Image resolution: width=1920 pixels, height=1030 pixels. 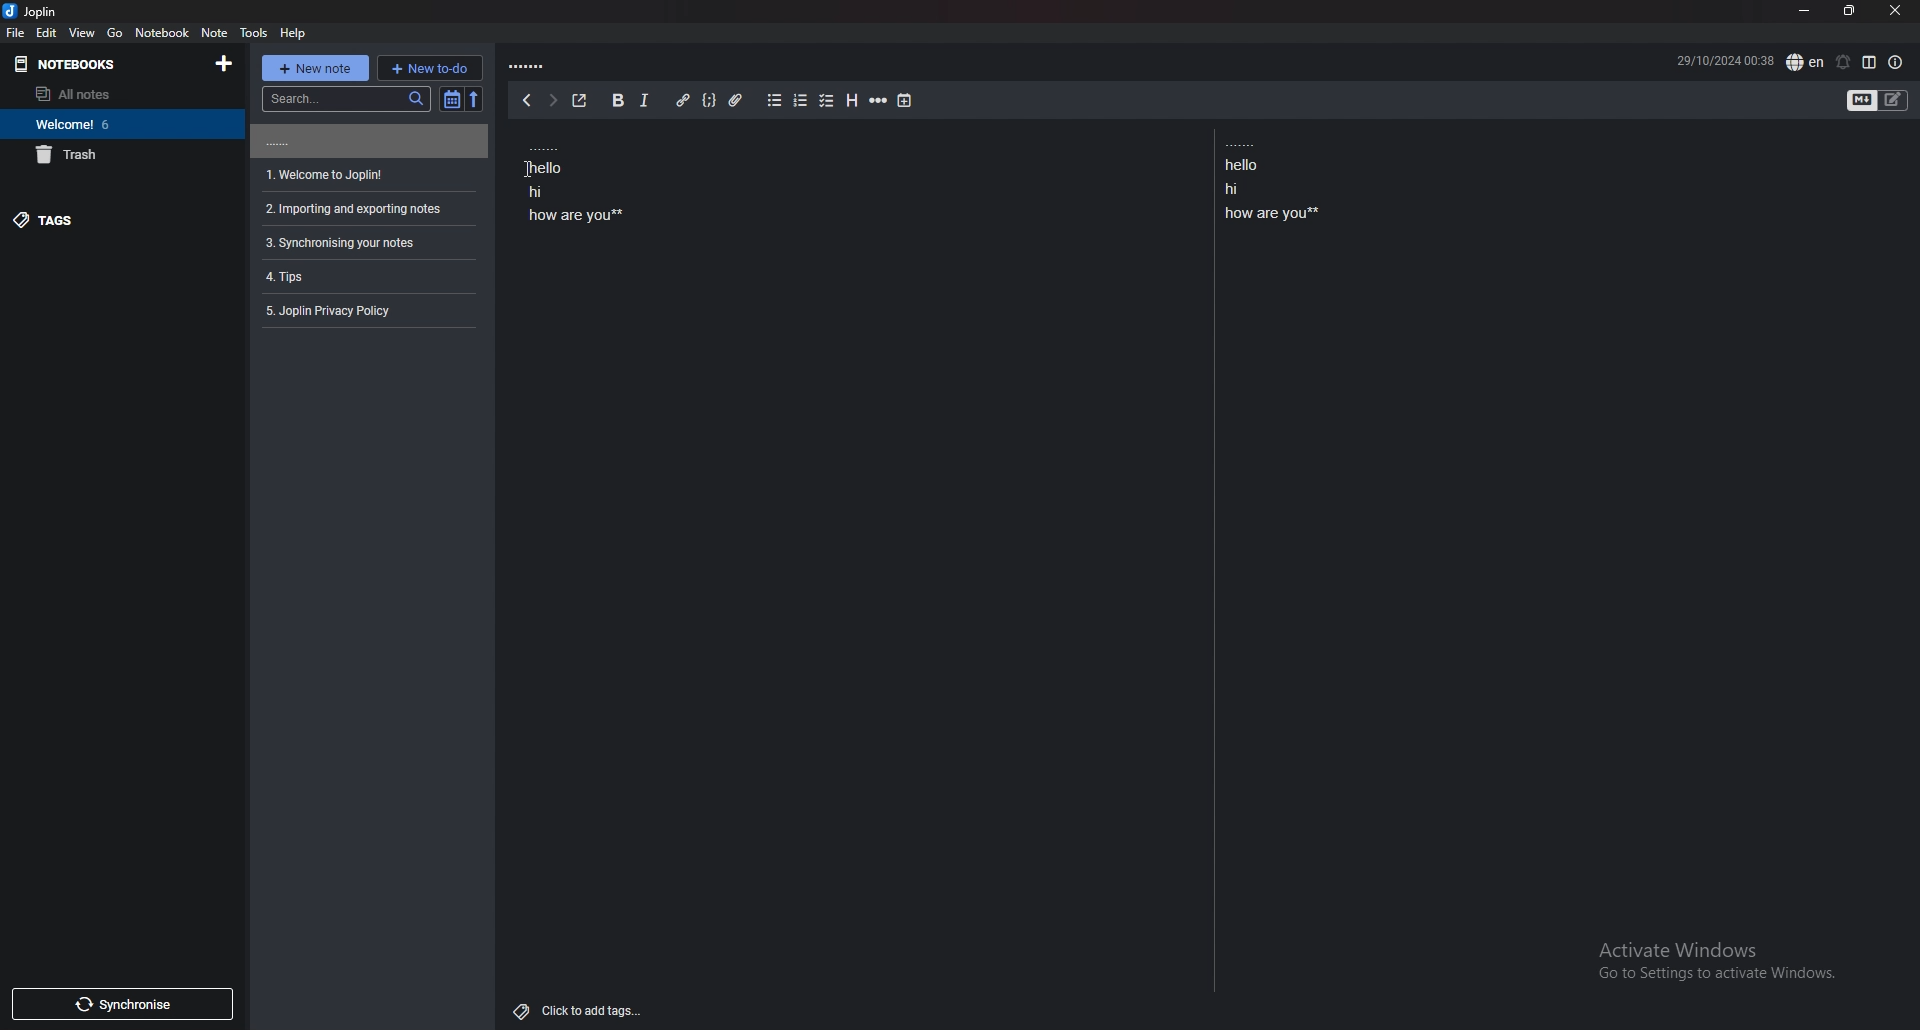 What do you see at coordinates (527, 100) in the screenshot?
I see `back` at bounding box center [527, 100].